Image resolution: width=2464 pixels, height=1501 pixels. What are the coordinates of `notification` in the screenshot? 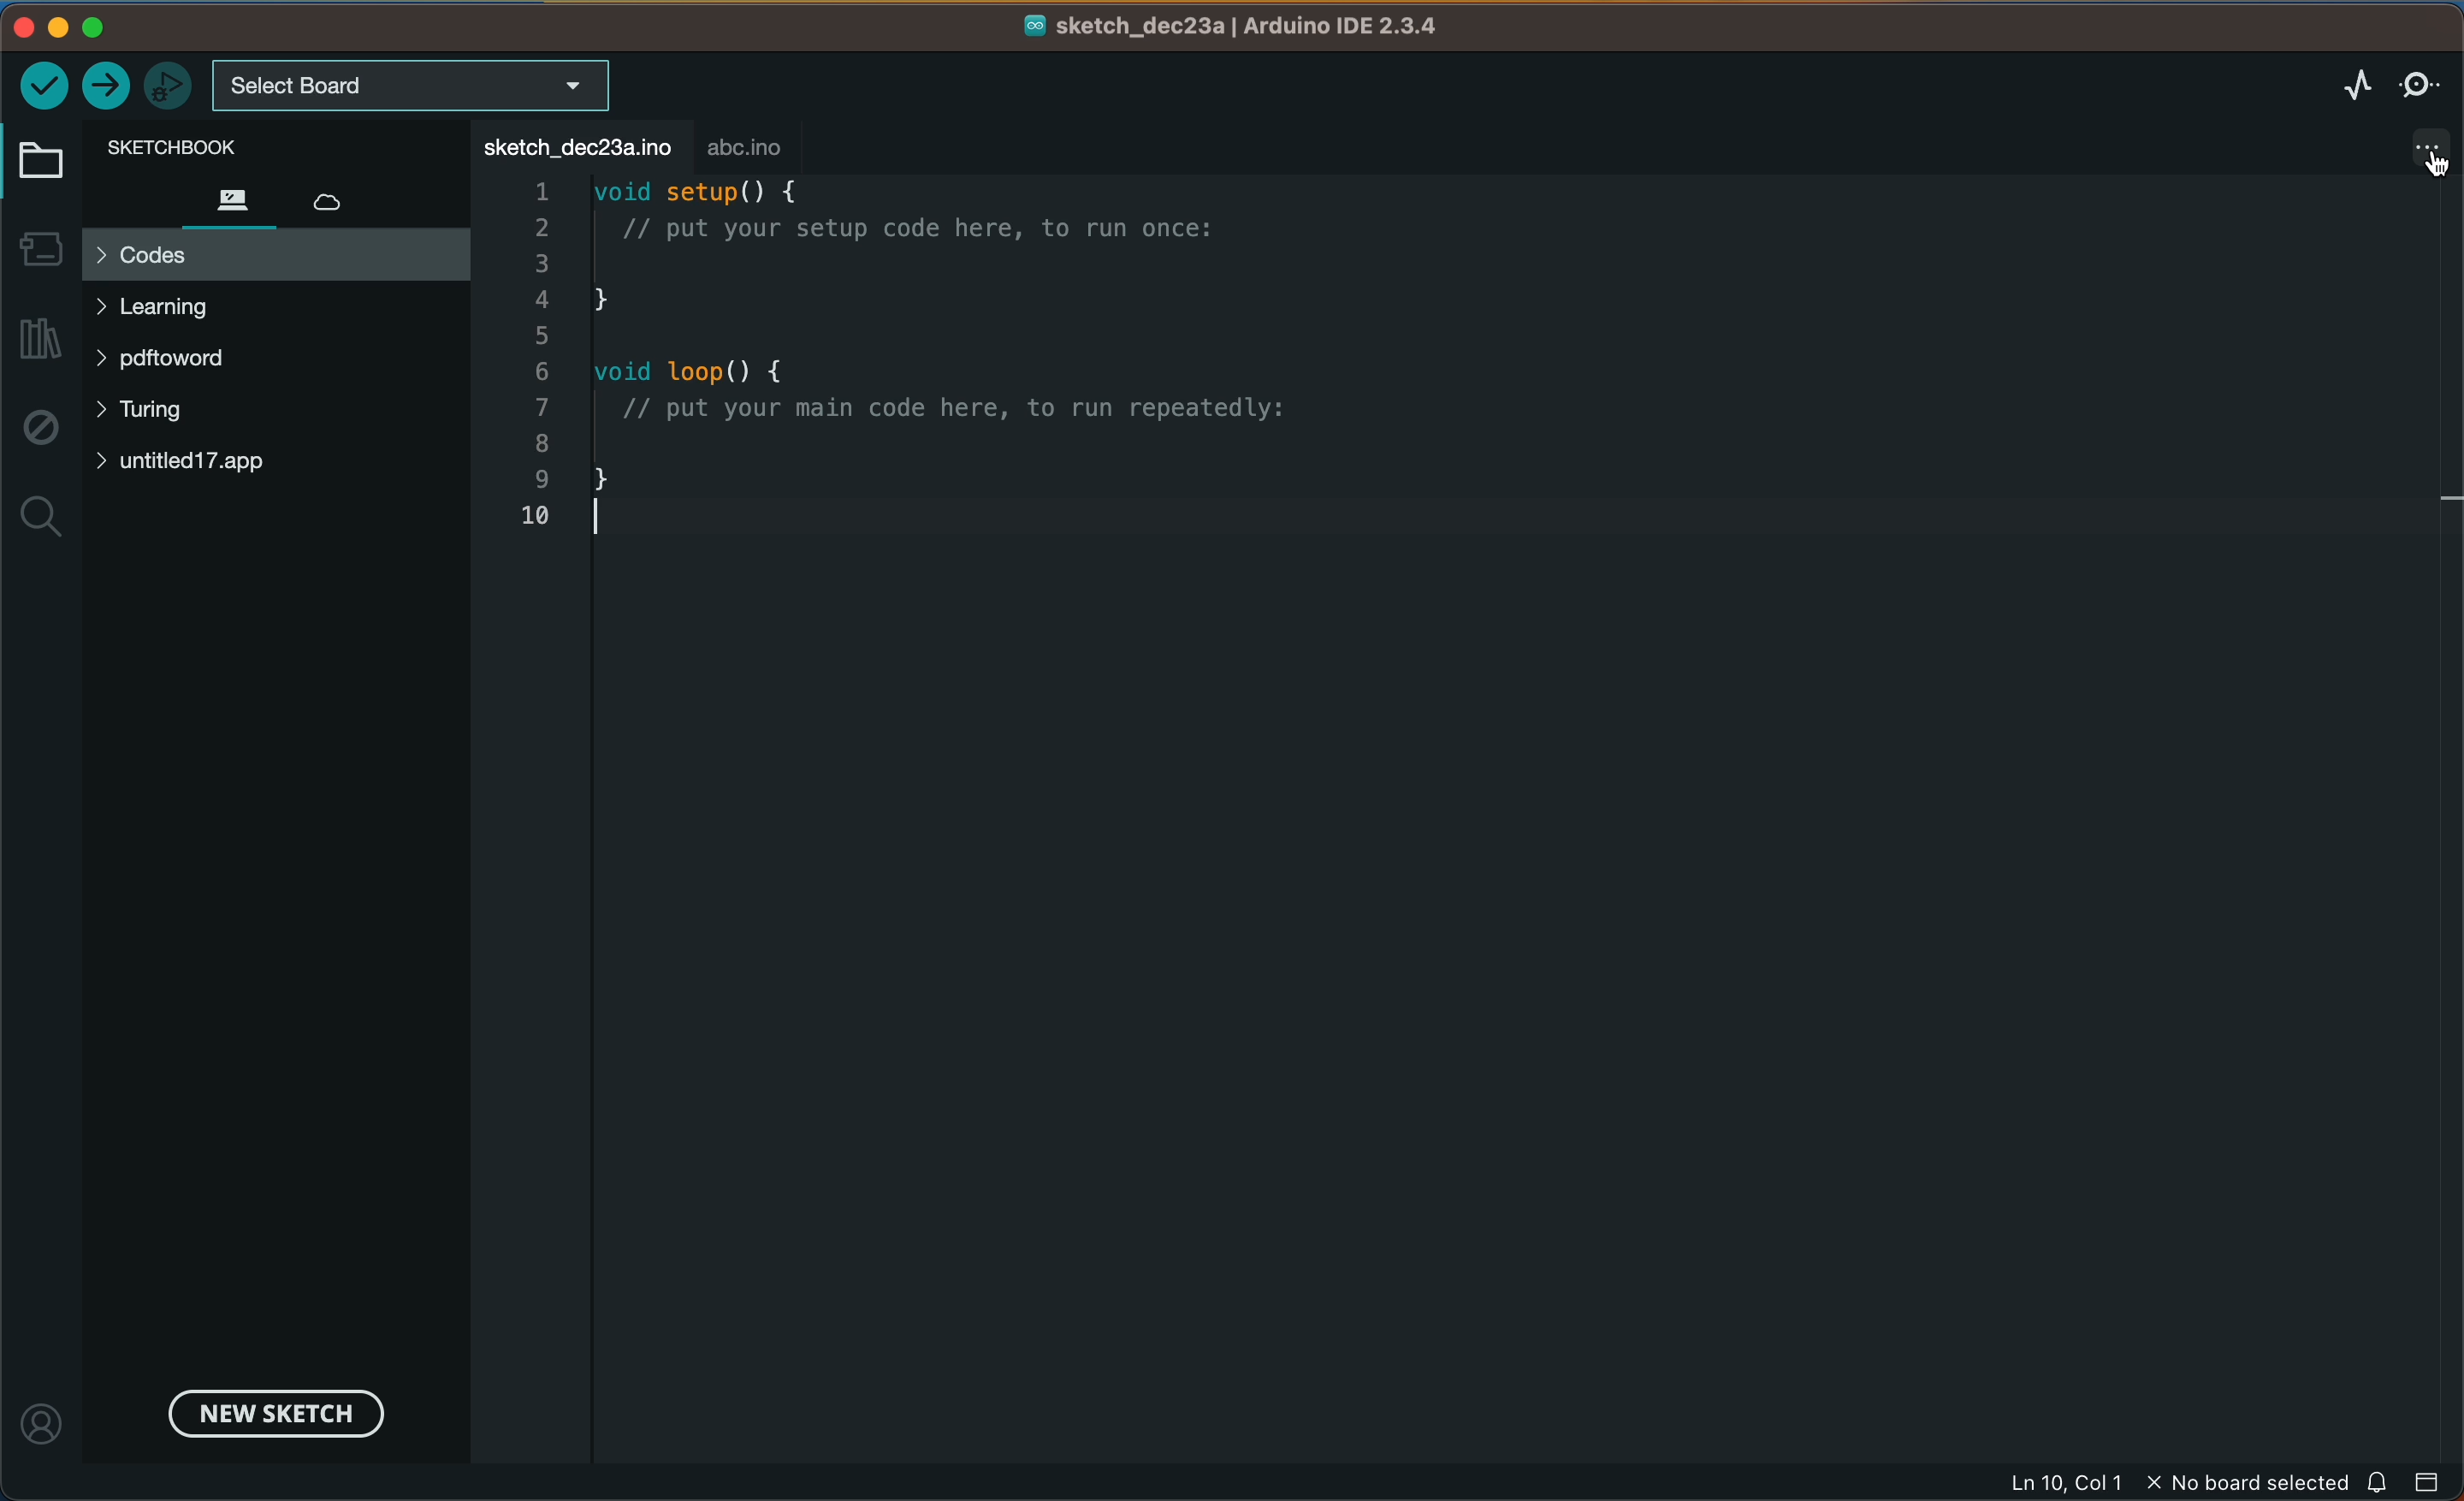 It's located at (2377, 1484).